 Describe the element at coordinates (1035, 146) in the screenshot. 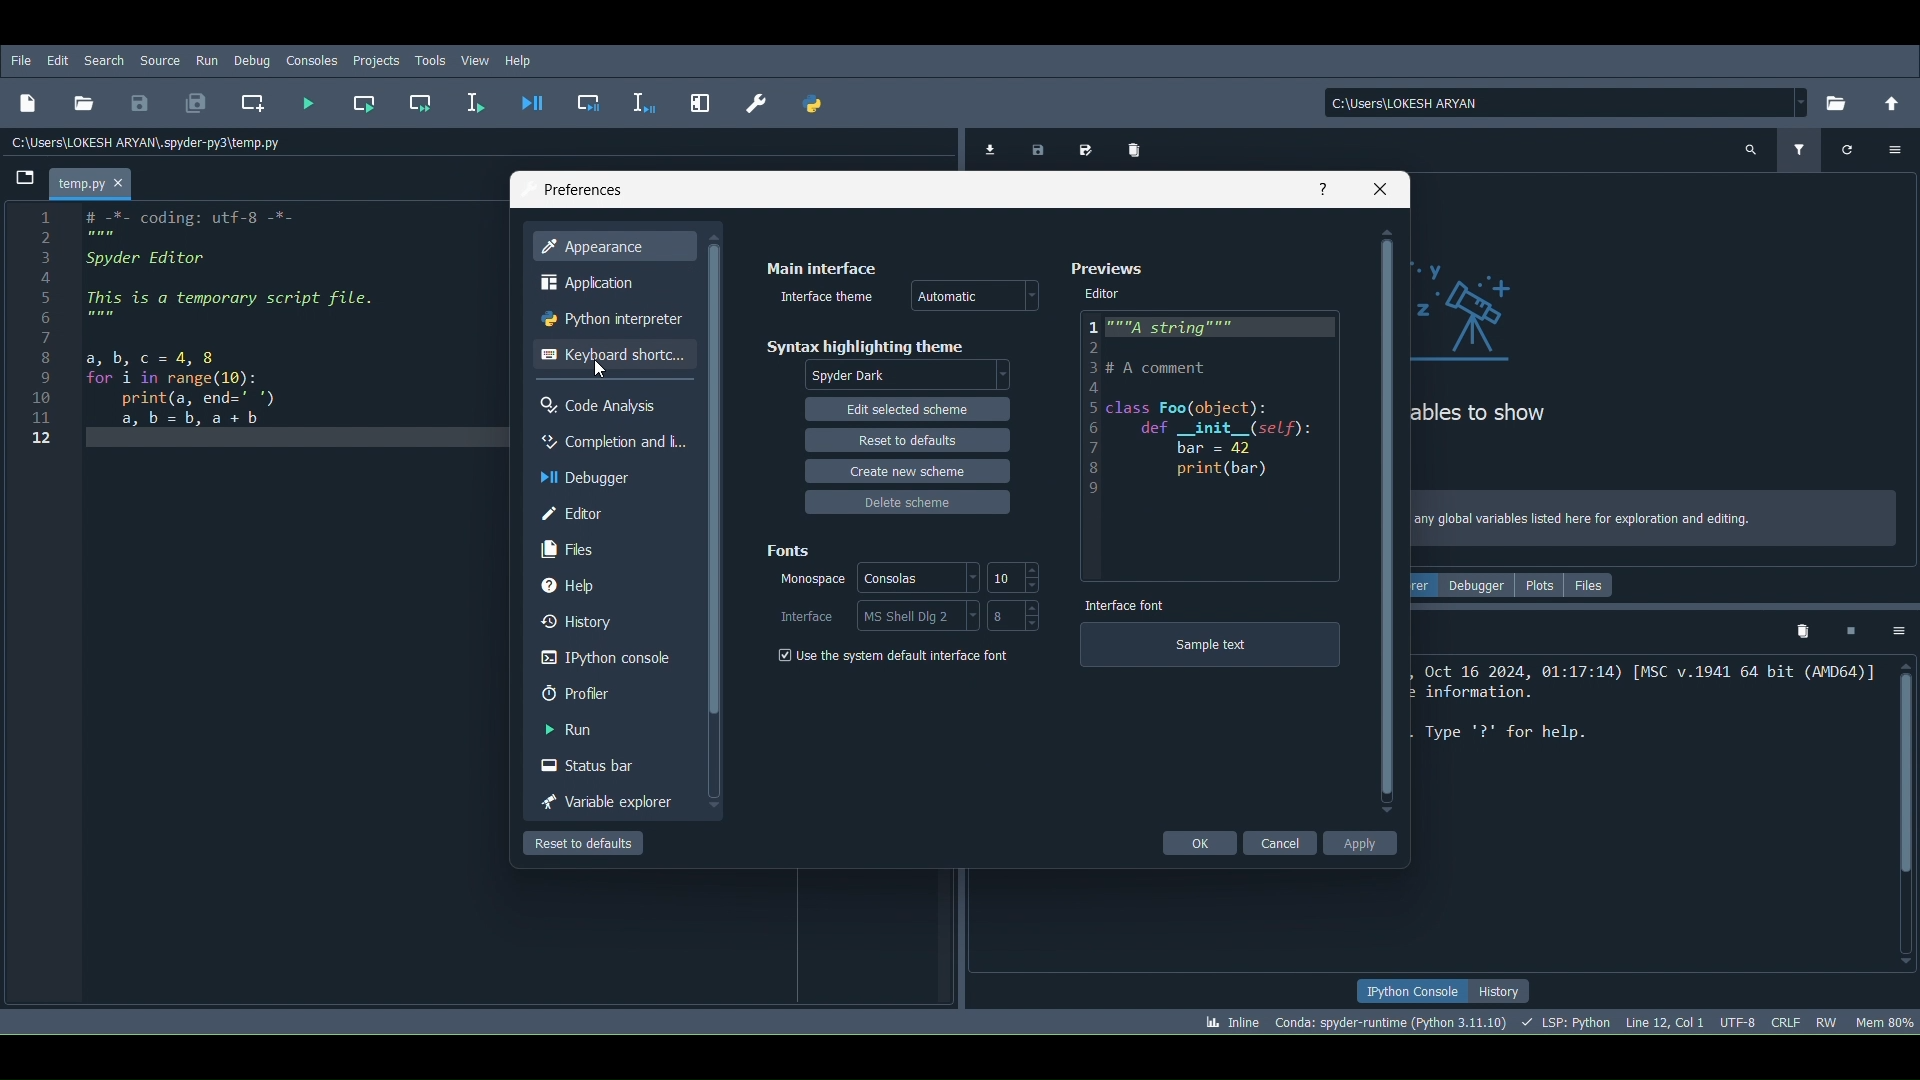

I see `Save data` at that location.